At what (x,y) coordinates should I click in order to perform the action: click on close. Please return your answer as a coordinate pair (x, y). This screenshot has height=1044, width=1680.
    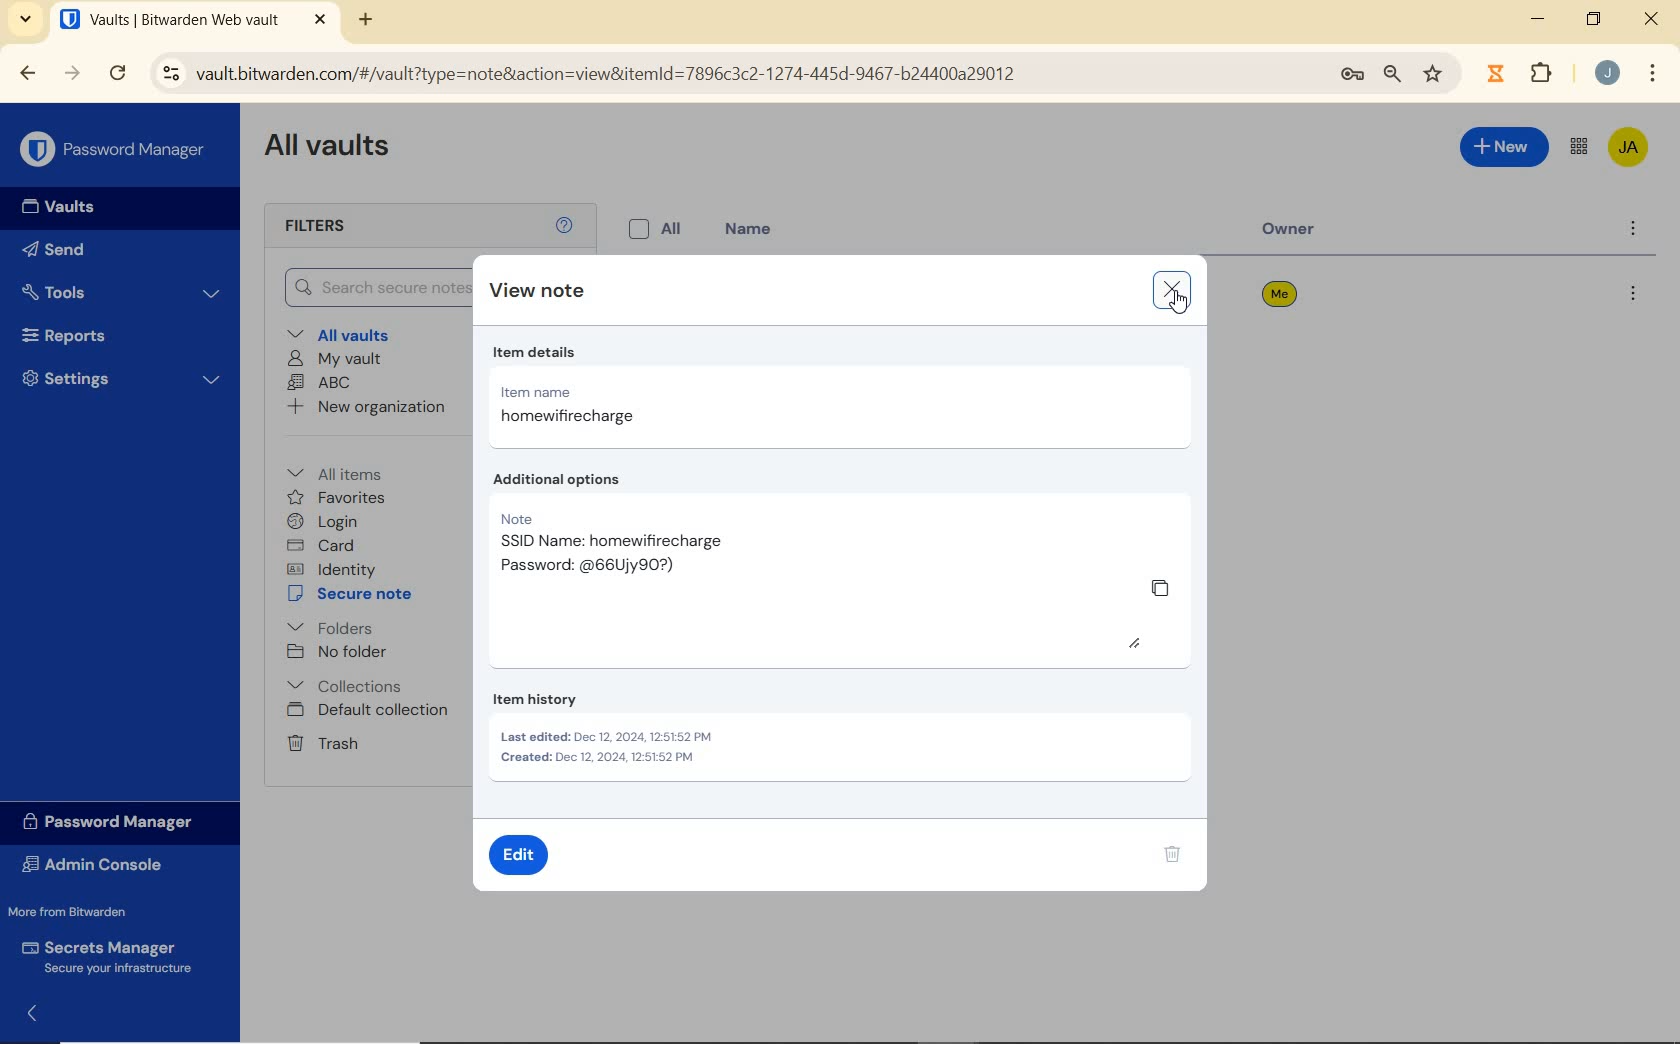
    Looking at the image, I should click on (1172, 290).